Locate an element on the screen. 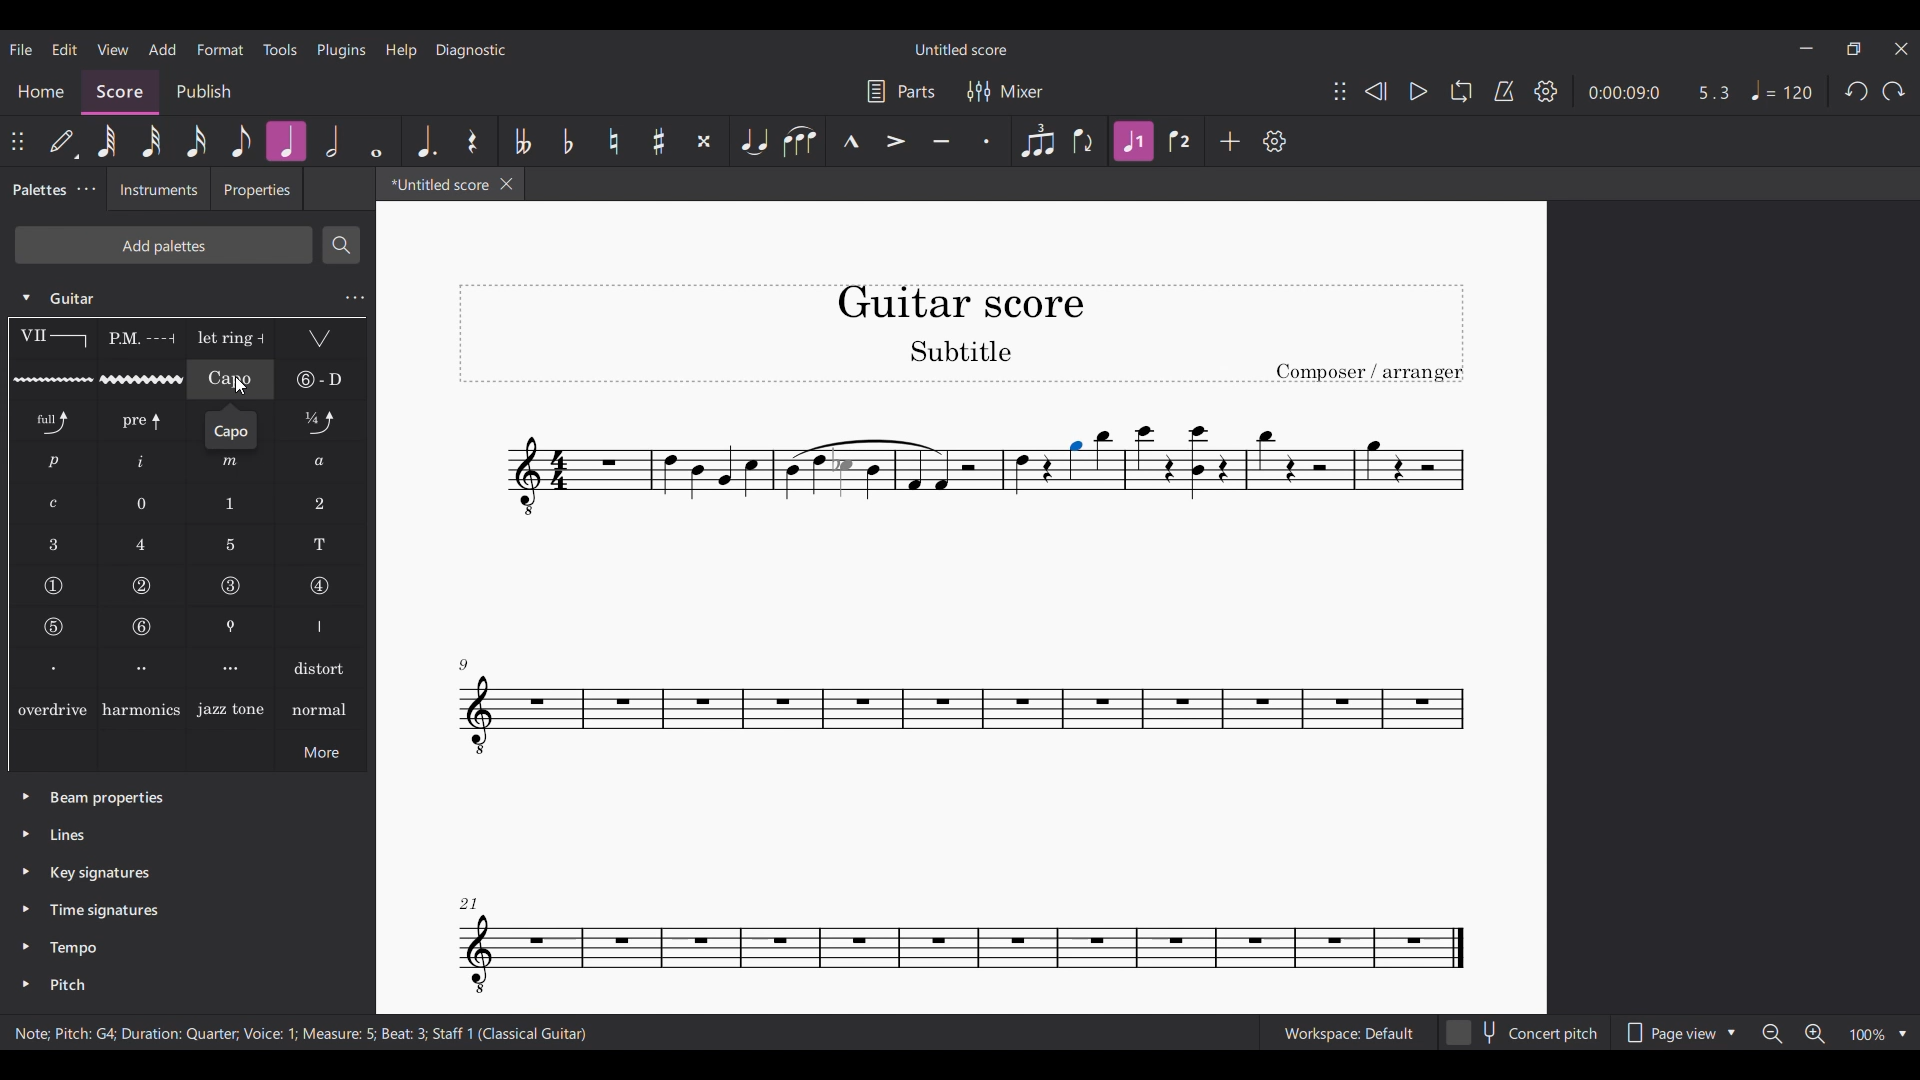  Concert pitch toggle is located at coordinates (1525, 1032).